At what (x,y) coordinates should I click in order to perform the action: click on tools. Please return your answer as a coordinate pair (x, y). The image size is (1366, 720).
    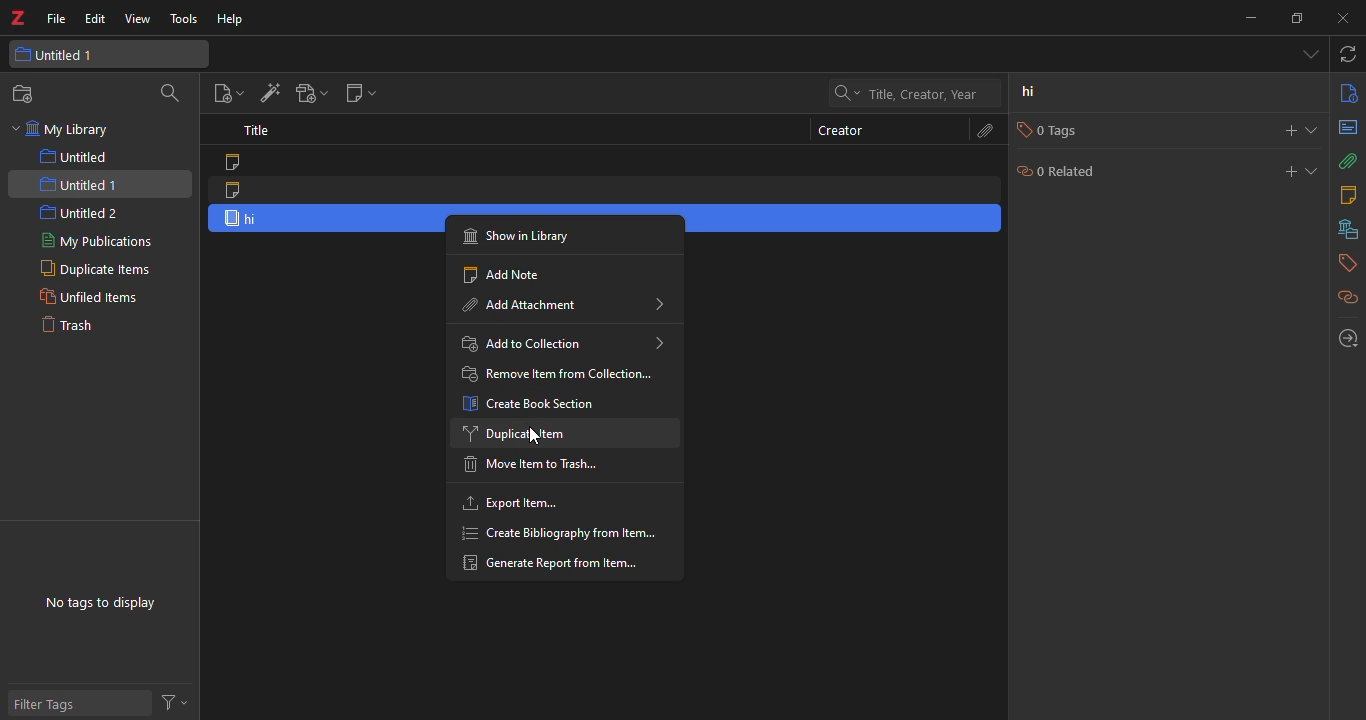
    Looking at the image, I should click on (183, 21).